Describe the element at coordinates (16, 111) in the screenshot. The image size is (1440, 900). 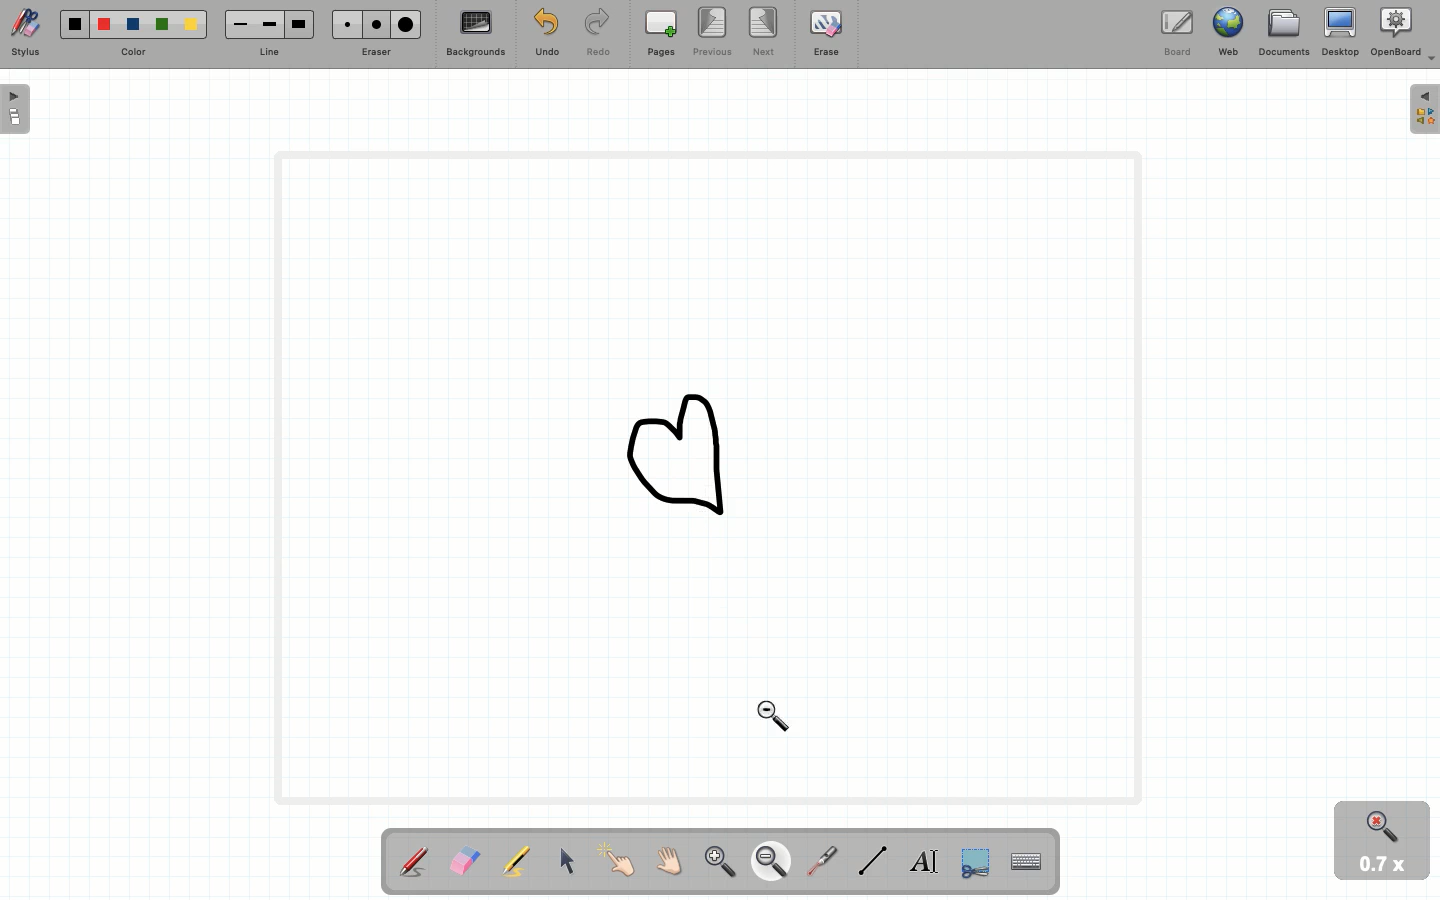
I see `Open board` at that location.